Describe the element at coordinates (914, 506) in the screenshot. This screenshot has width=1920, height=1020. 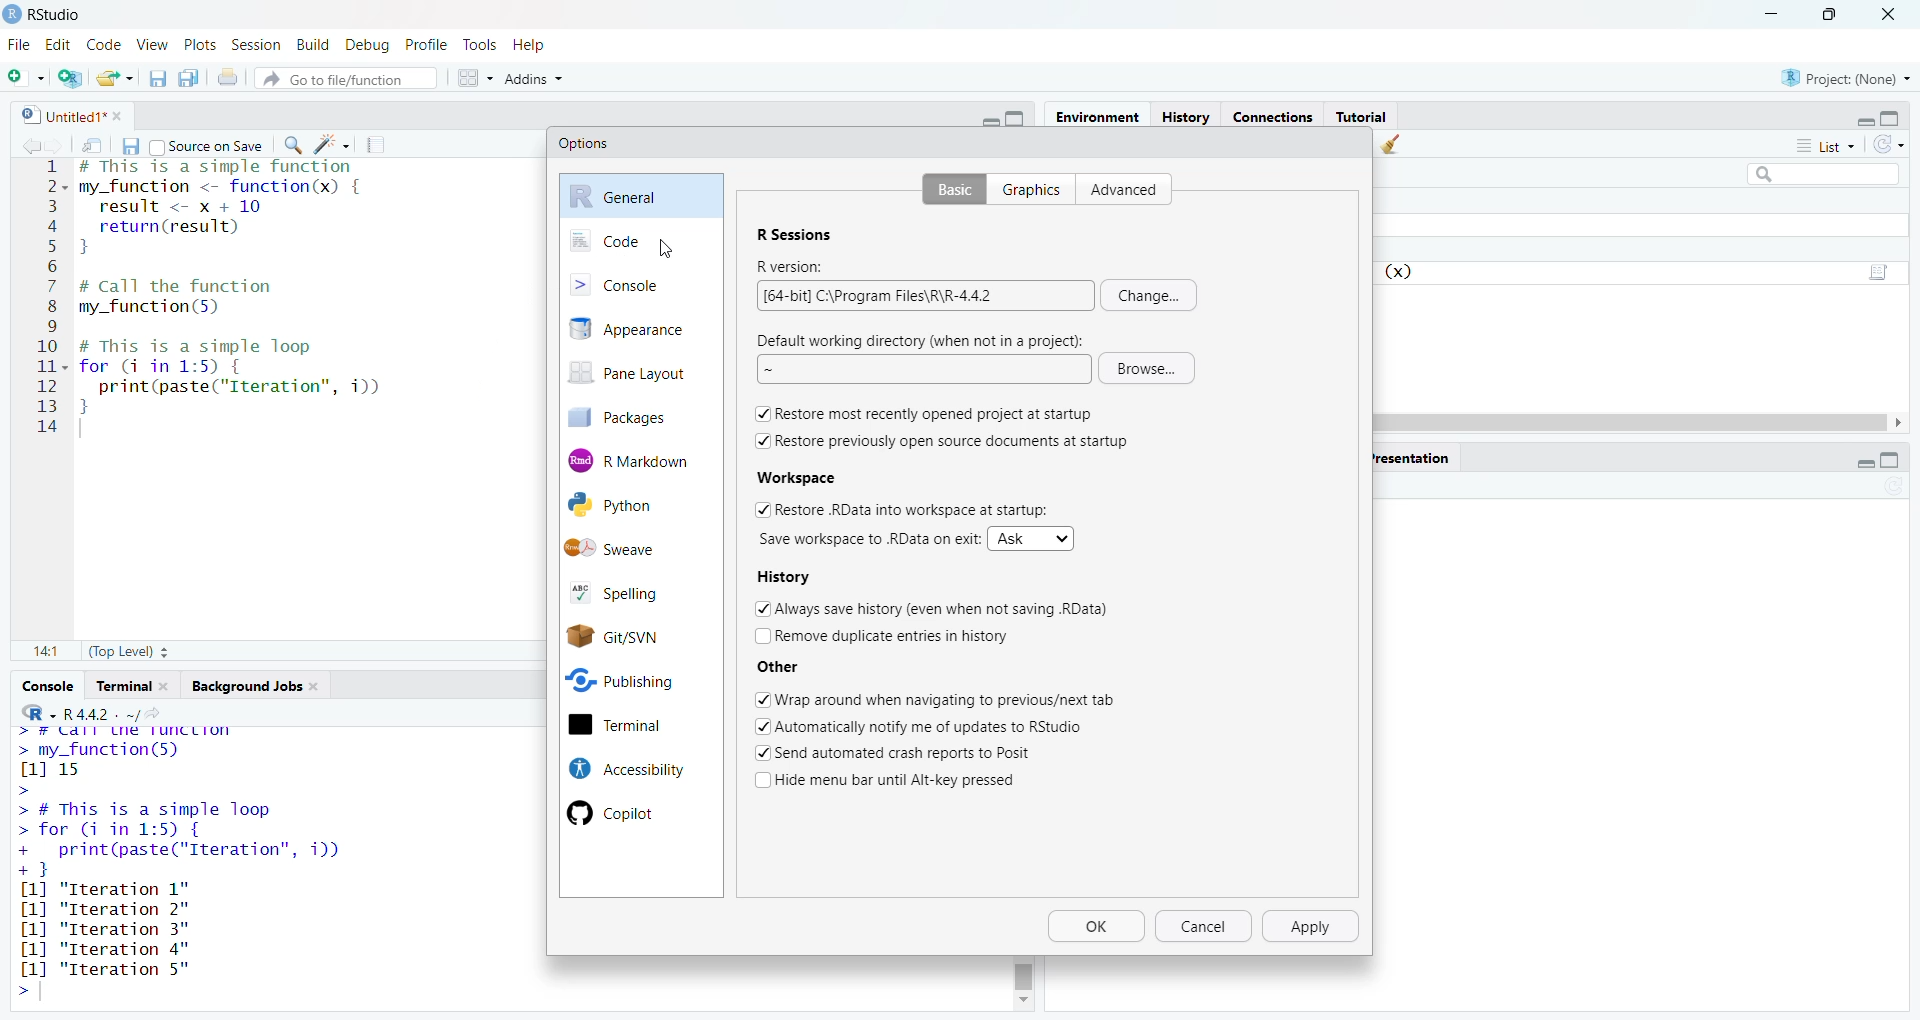
I see `Restore .RData into workspace at startup:` at that location.